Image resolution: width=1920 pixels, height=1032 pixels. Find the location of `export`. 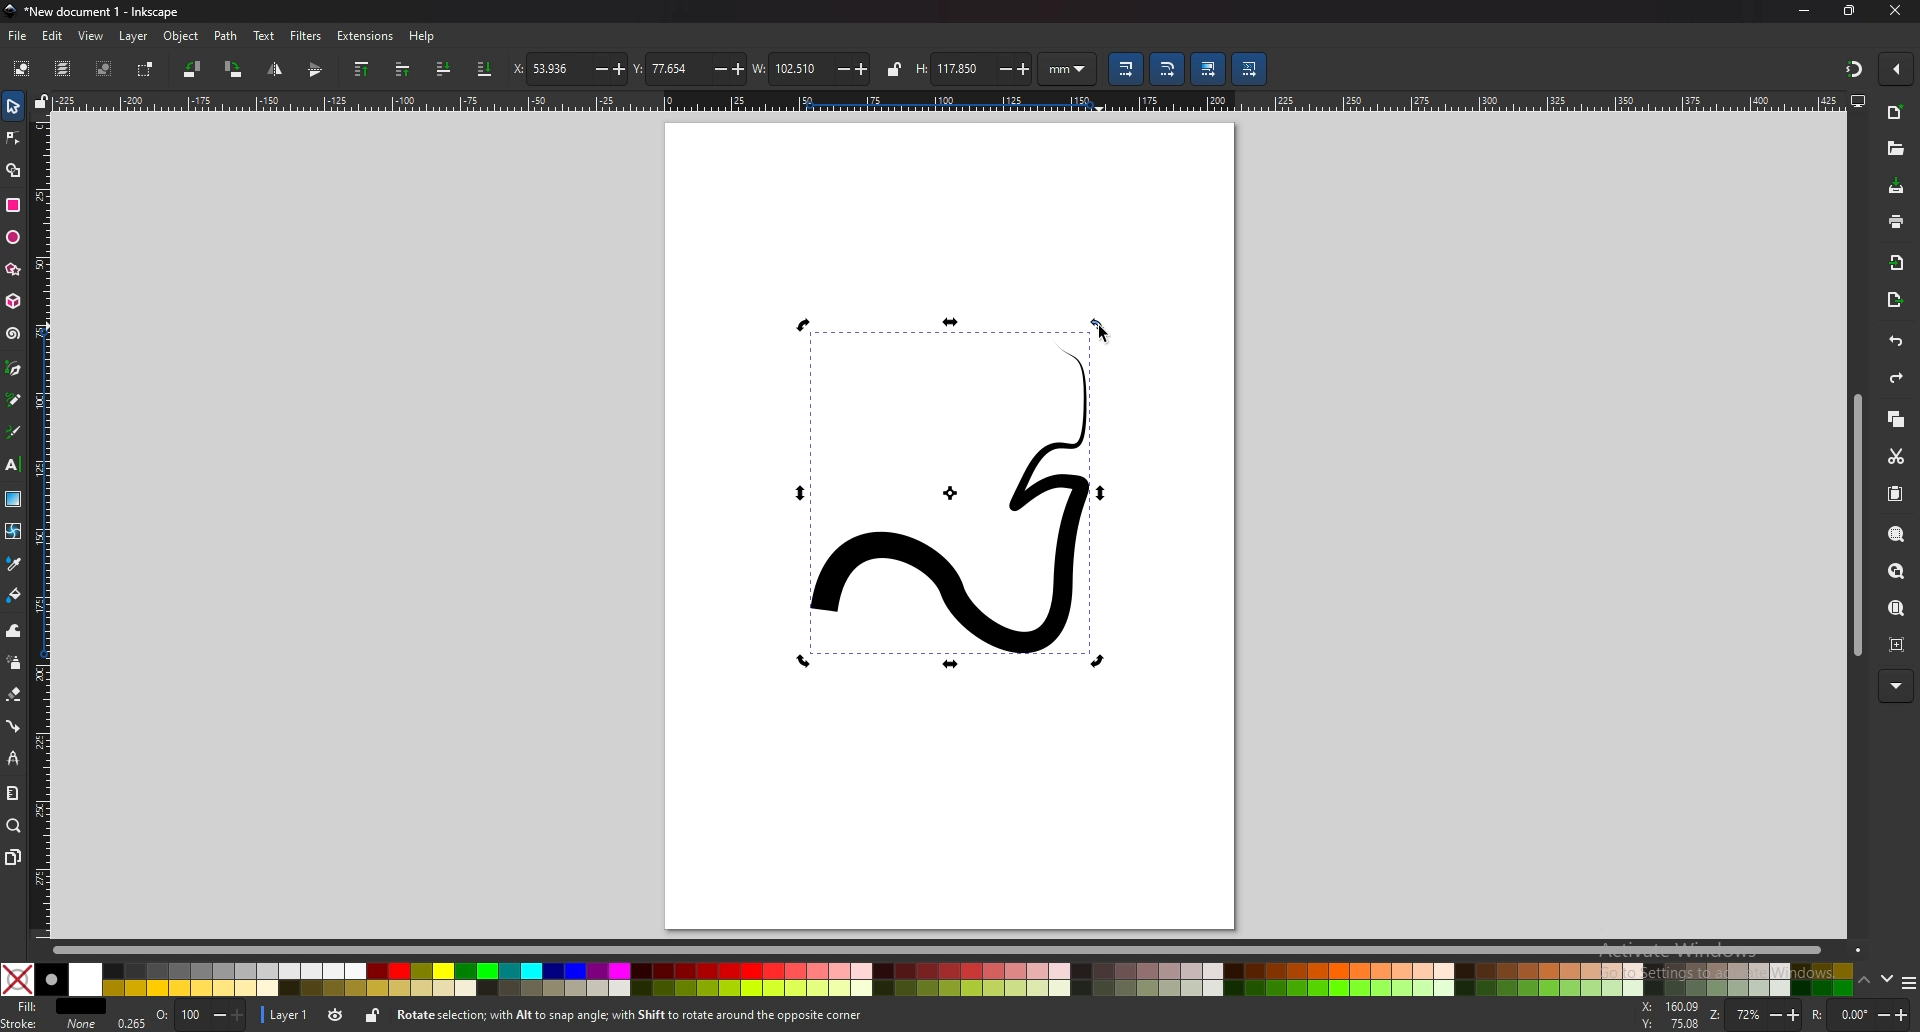

export is located at coordinates (1897, 300).